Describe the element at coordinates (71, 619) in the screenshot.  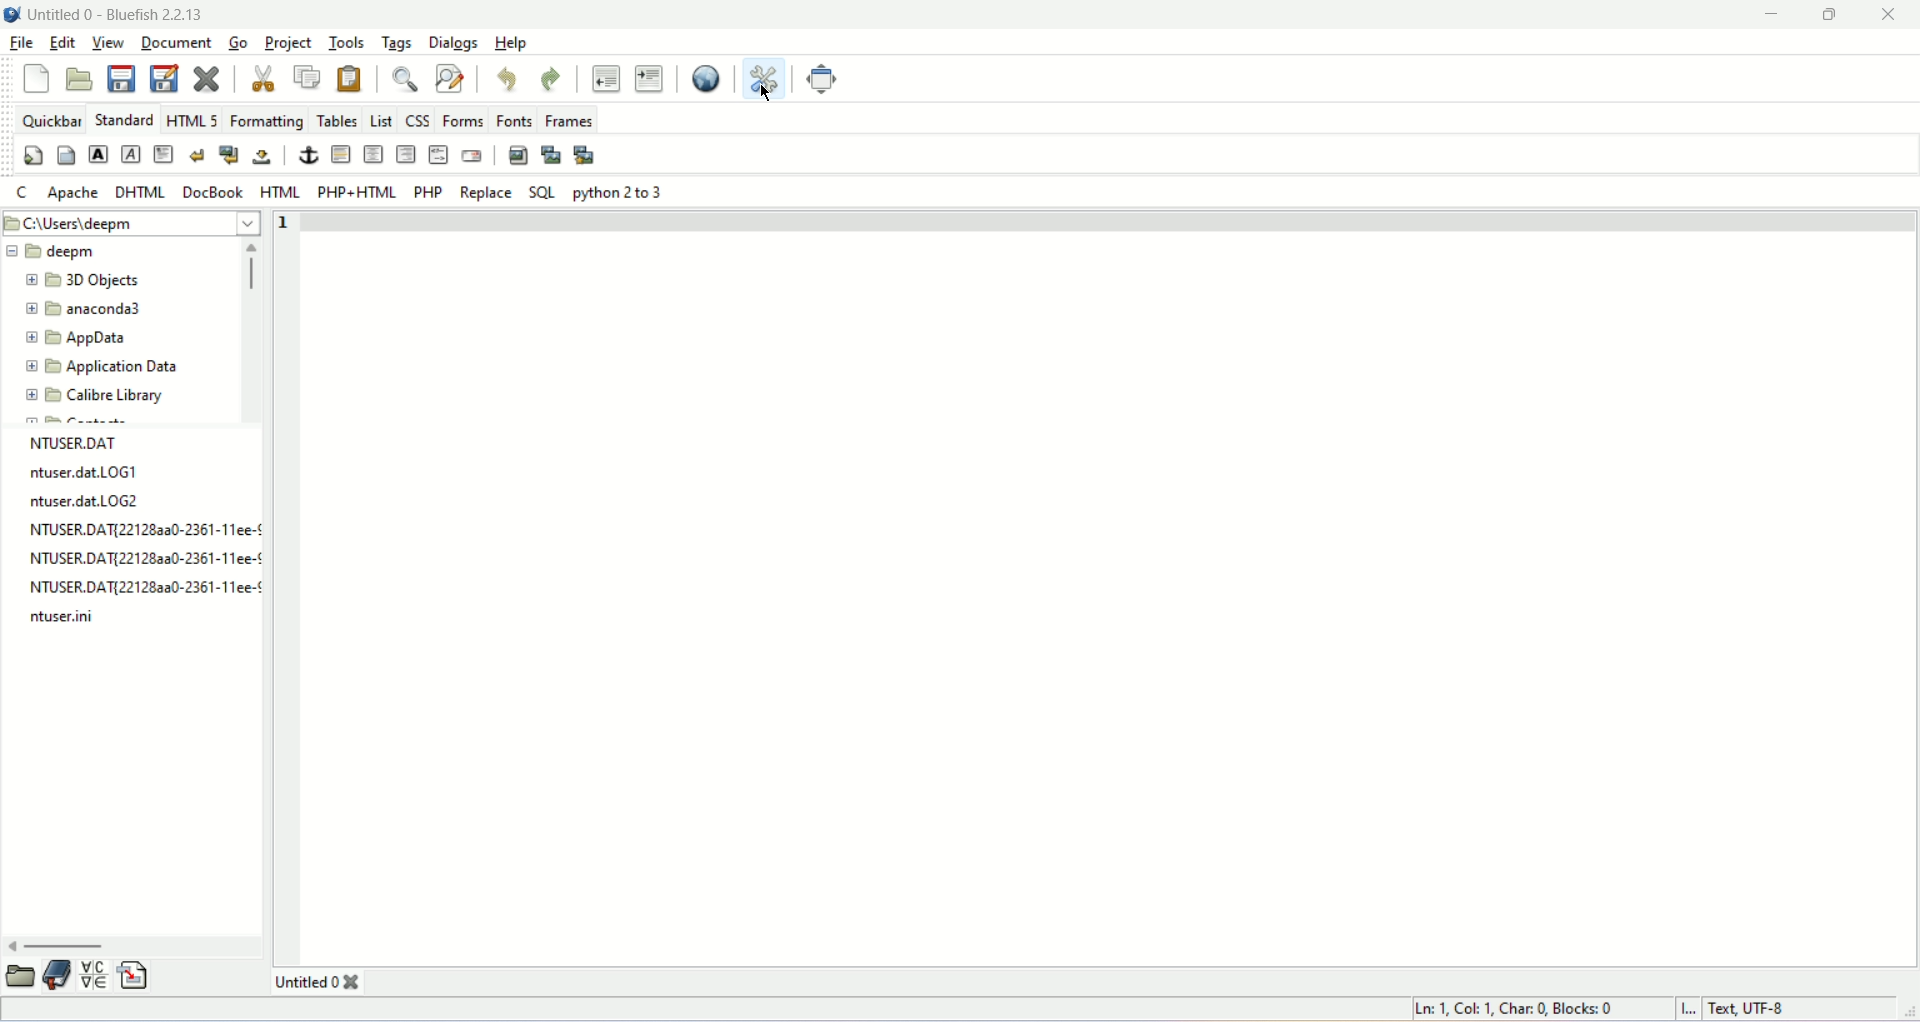
I see `ntuser.ini` at that location.